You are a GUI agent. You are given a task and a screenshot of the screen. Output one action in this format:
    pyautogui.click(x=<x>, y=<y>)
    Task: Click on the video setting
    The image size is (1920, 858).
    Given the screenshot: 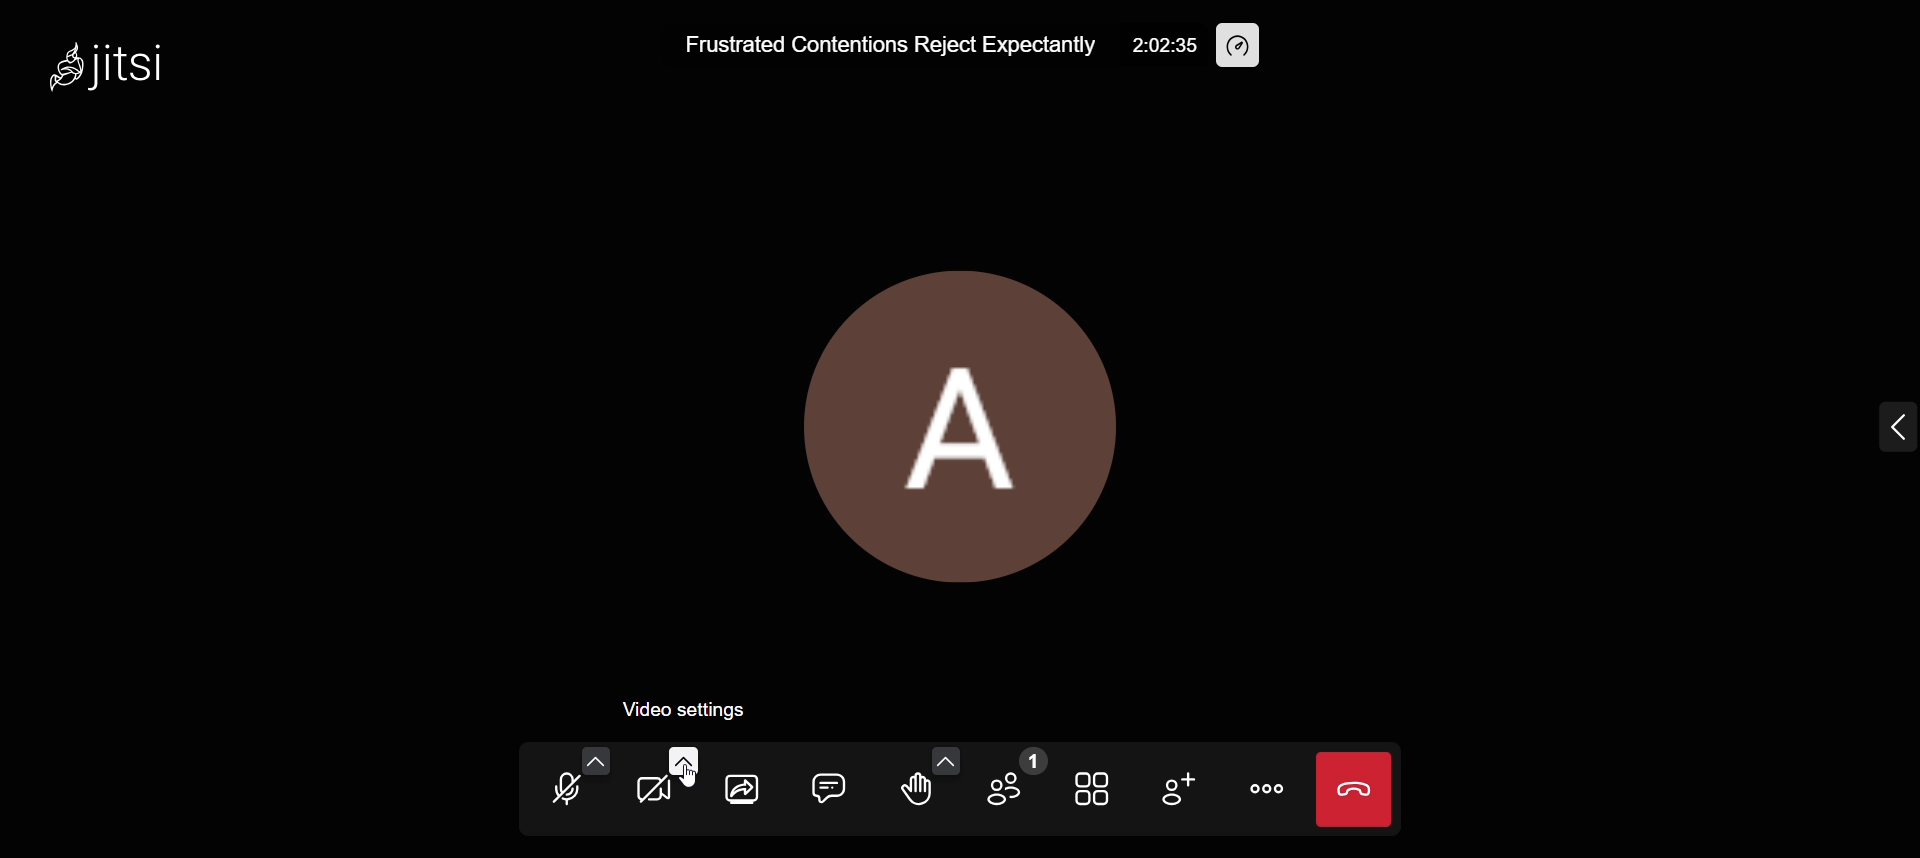 What is the action you would take?
    pyautogui.click(x=678, y=762)
    